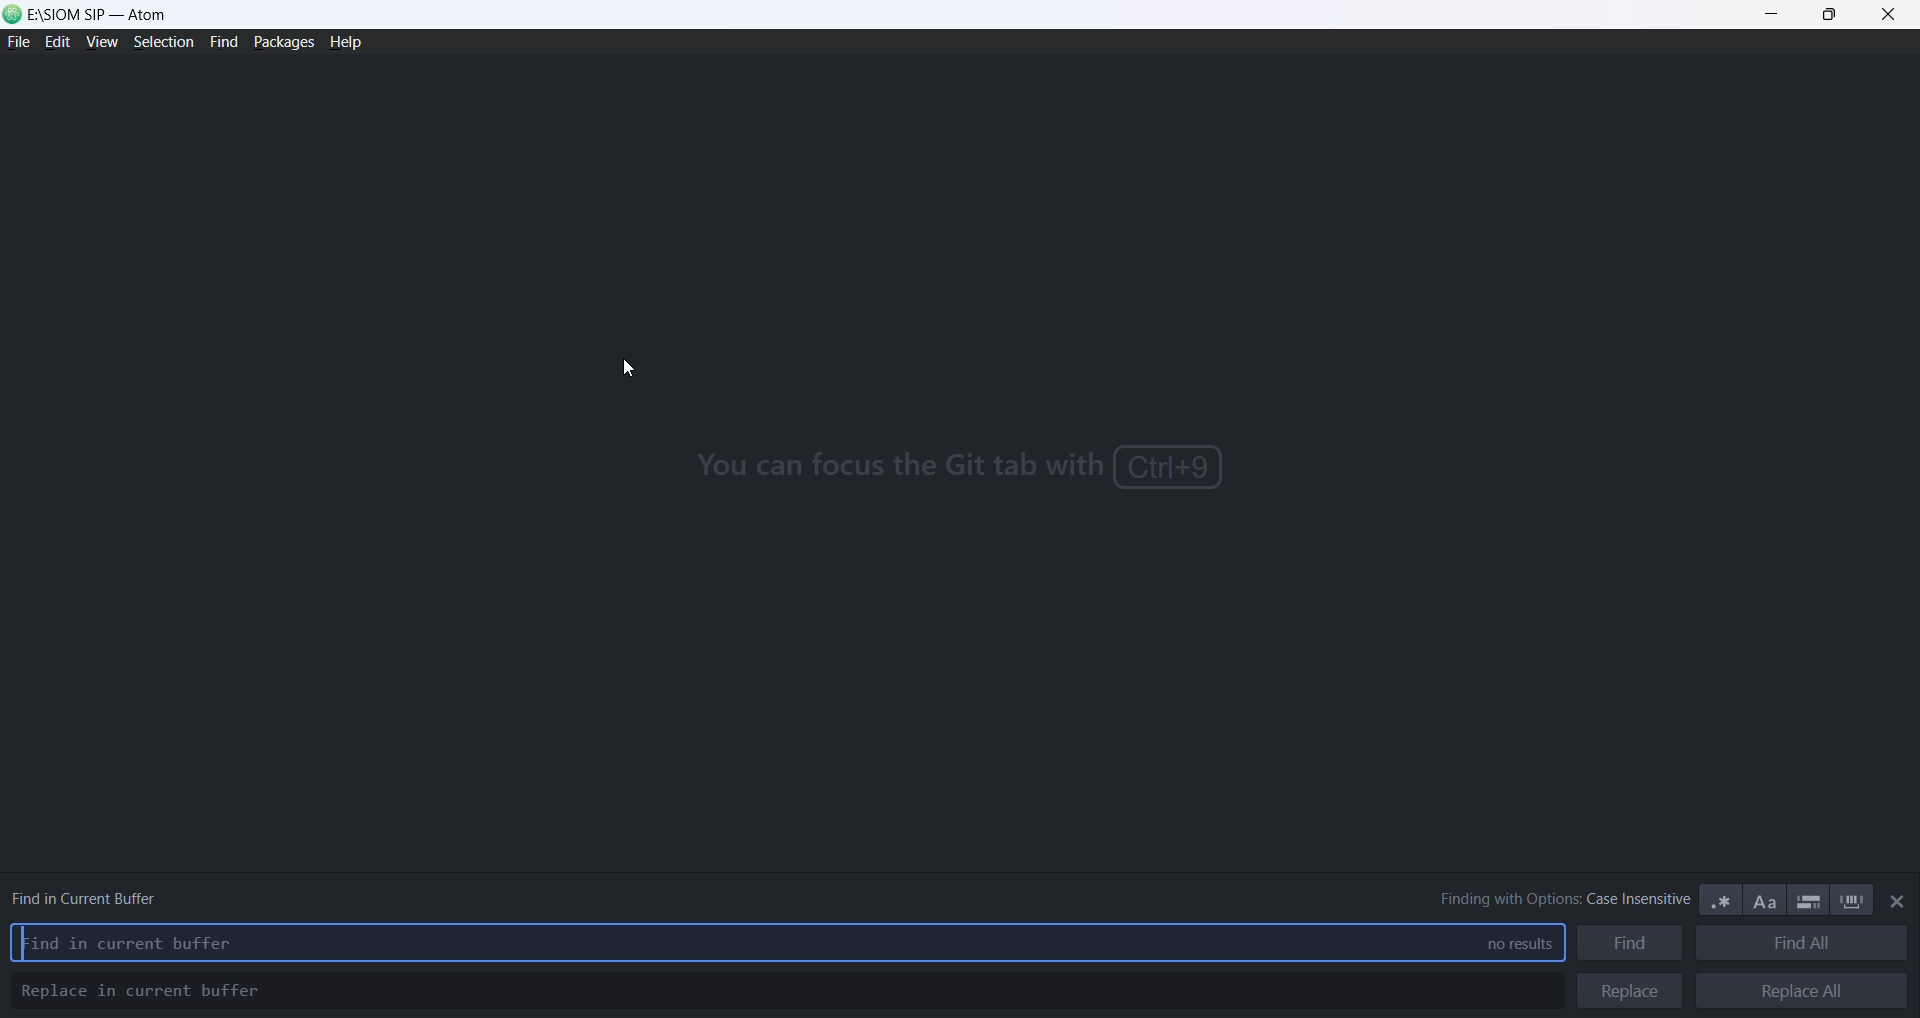 This screenshot has width=1920, height=1018. Describe the element at coordinates (57, 44) in the screenshot. I see `edit` at that location.